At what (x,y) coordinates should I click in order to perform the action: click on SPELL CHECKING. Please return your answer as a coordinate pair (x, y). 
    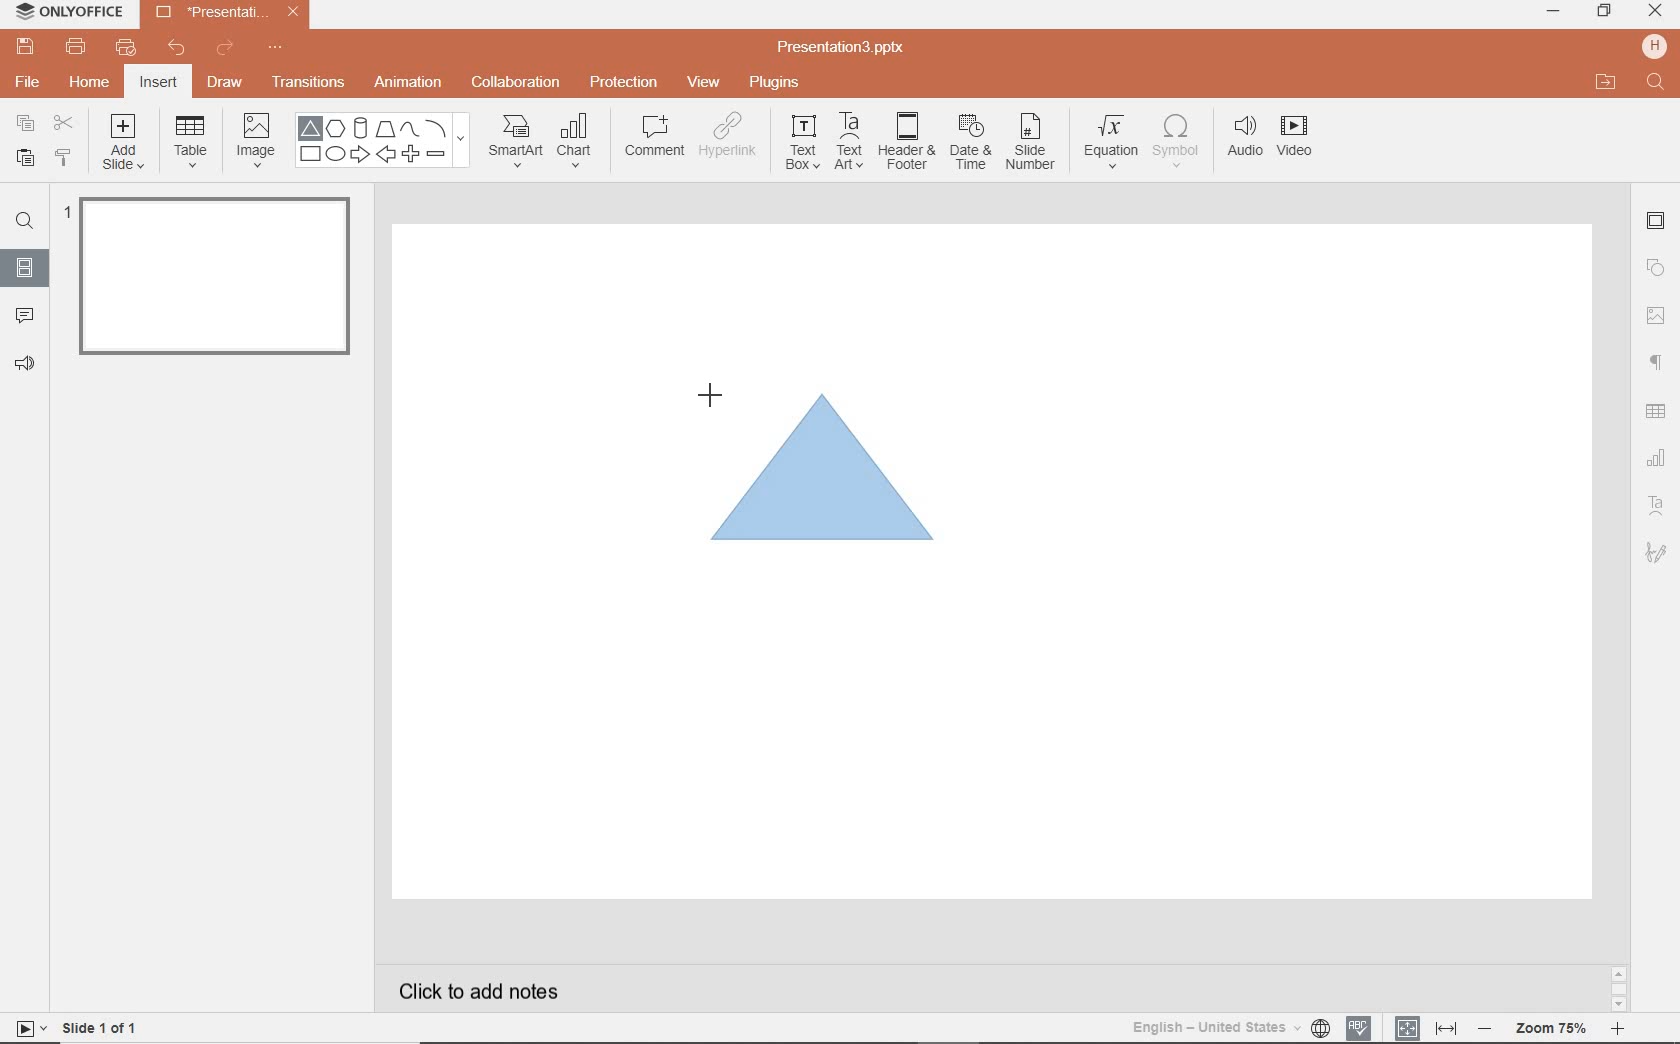
    Looking at the image, I should click on (1364, 1025).